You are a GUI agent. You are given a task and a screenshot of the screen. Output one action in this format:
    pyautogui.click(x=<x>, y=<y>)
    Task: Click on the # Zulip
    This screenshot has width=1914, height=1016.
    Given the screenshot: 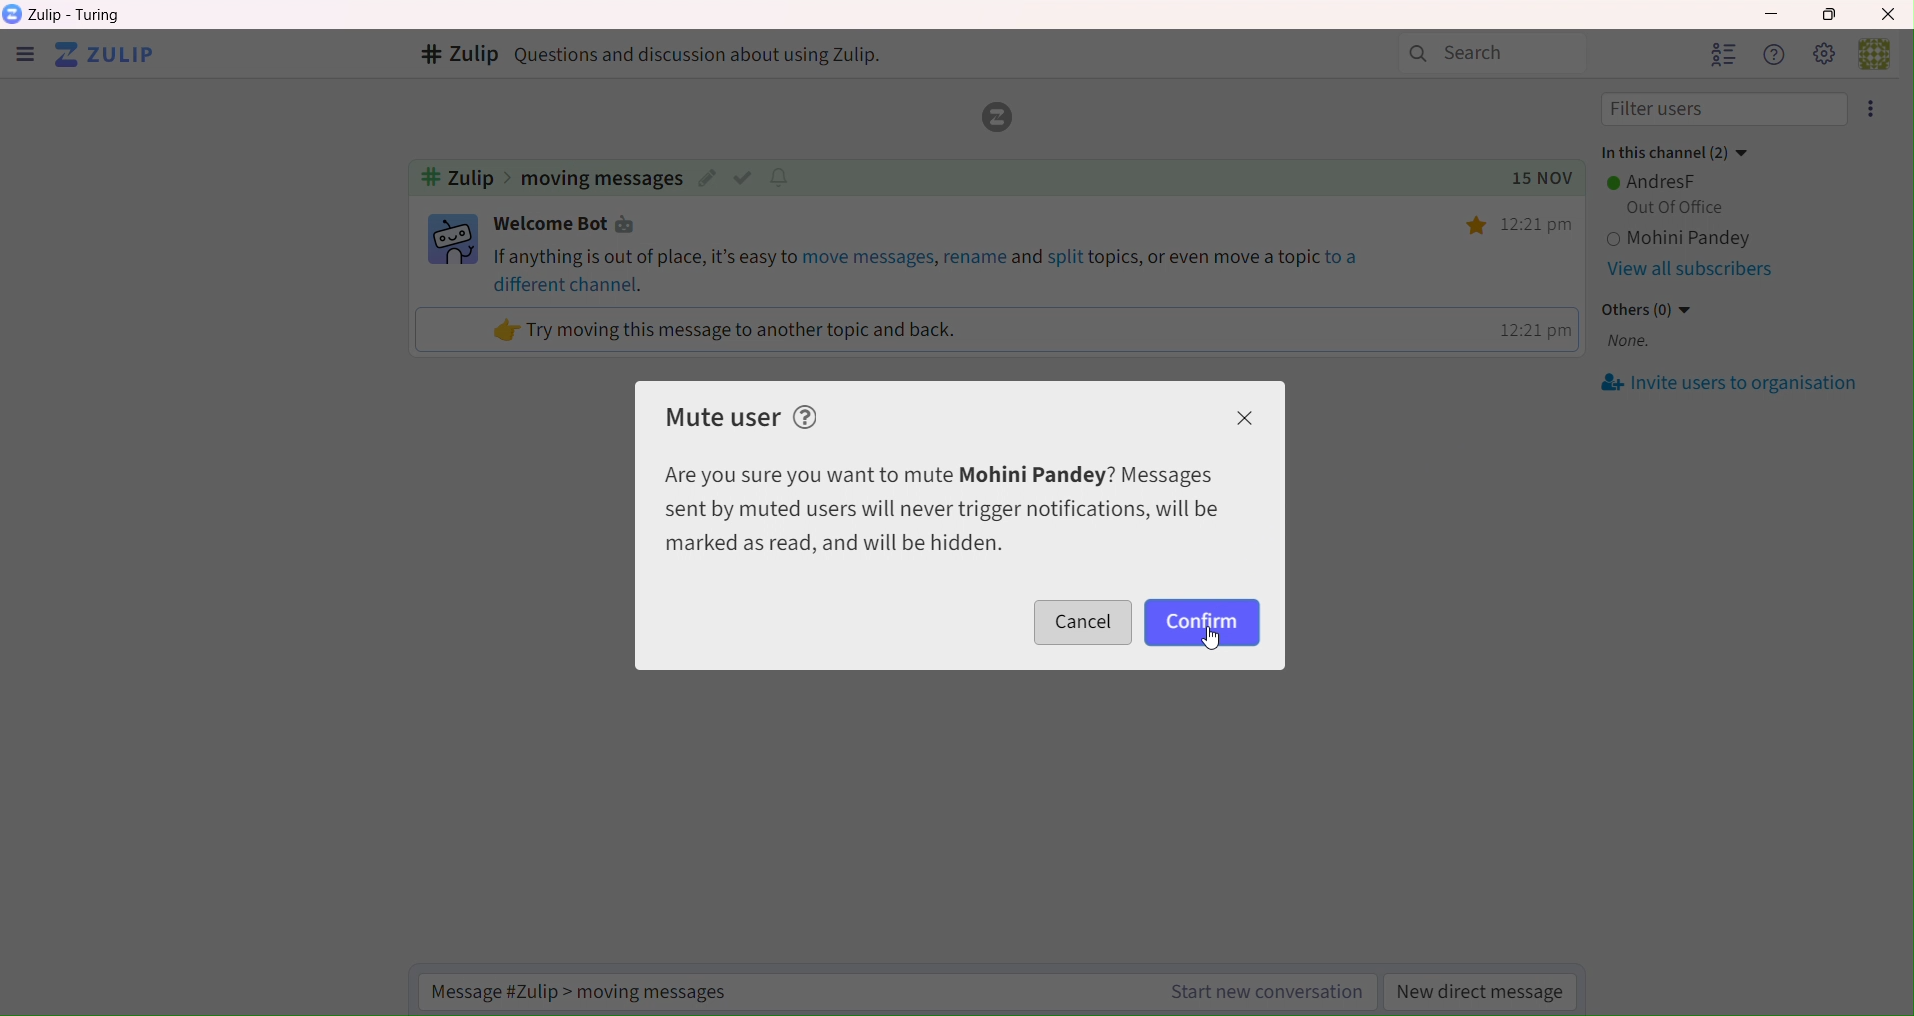 What is the action you would take?
    pyautogui.click(x=457, y=56)
    